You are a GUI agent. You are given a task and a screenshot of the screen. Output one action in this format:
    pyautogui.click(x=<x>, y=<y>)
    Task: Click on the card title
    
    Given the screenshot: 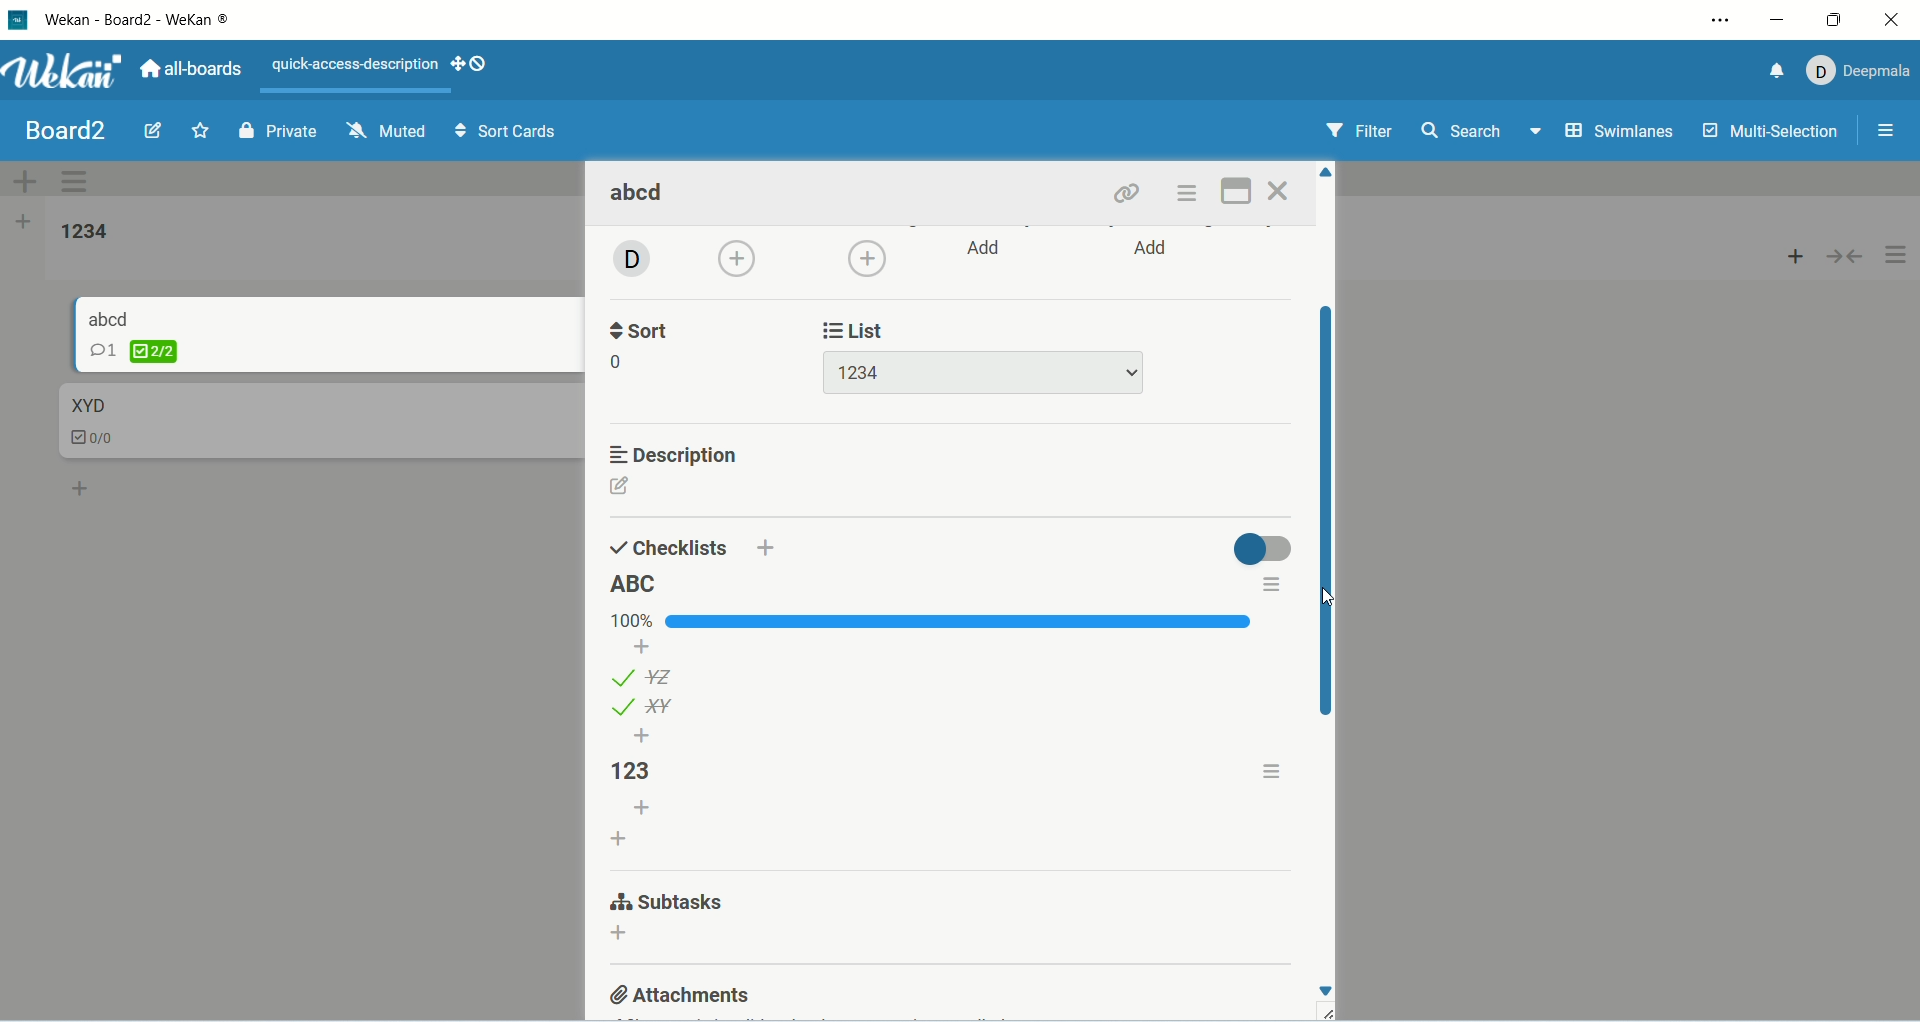 What is the action you would take?
    pyautogui.click(x=641, y=195)
    